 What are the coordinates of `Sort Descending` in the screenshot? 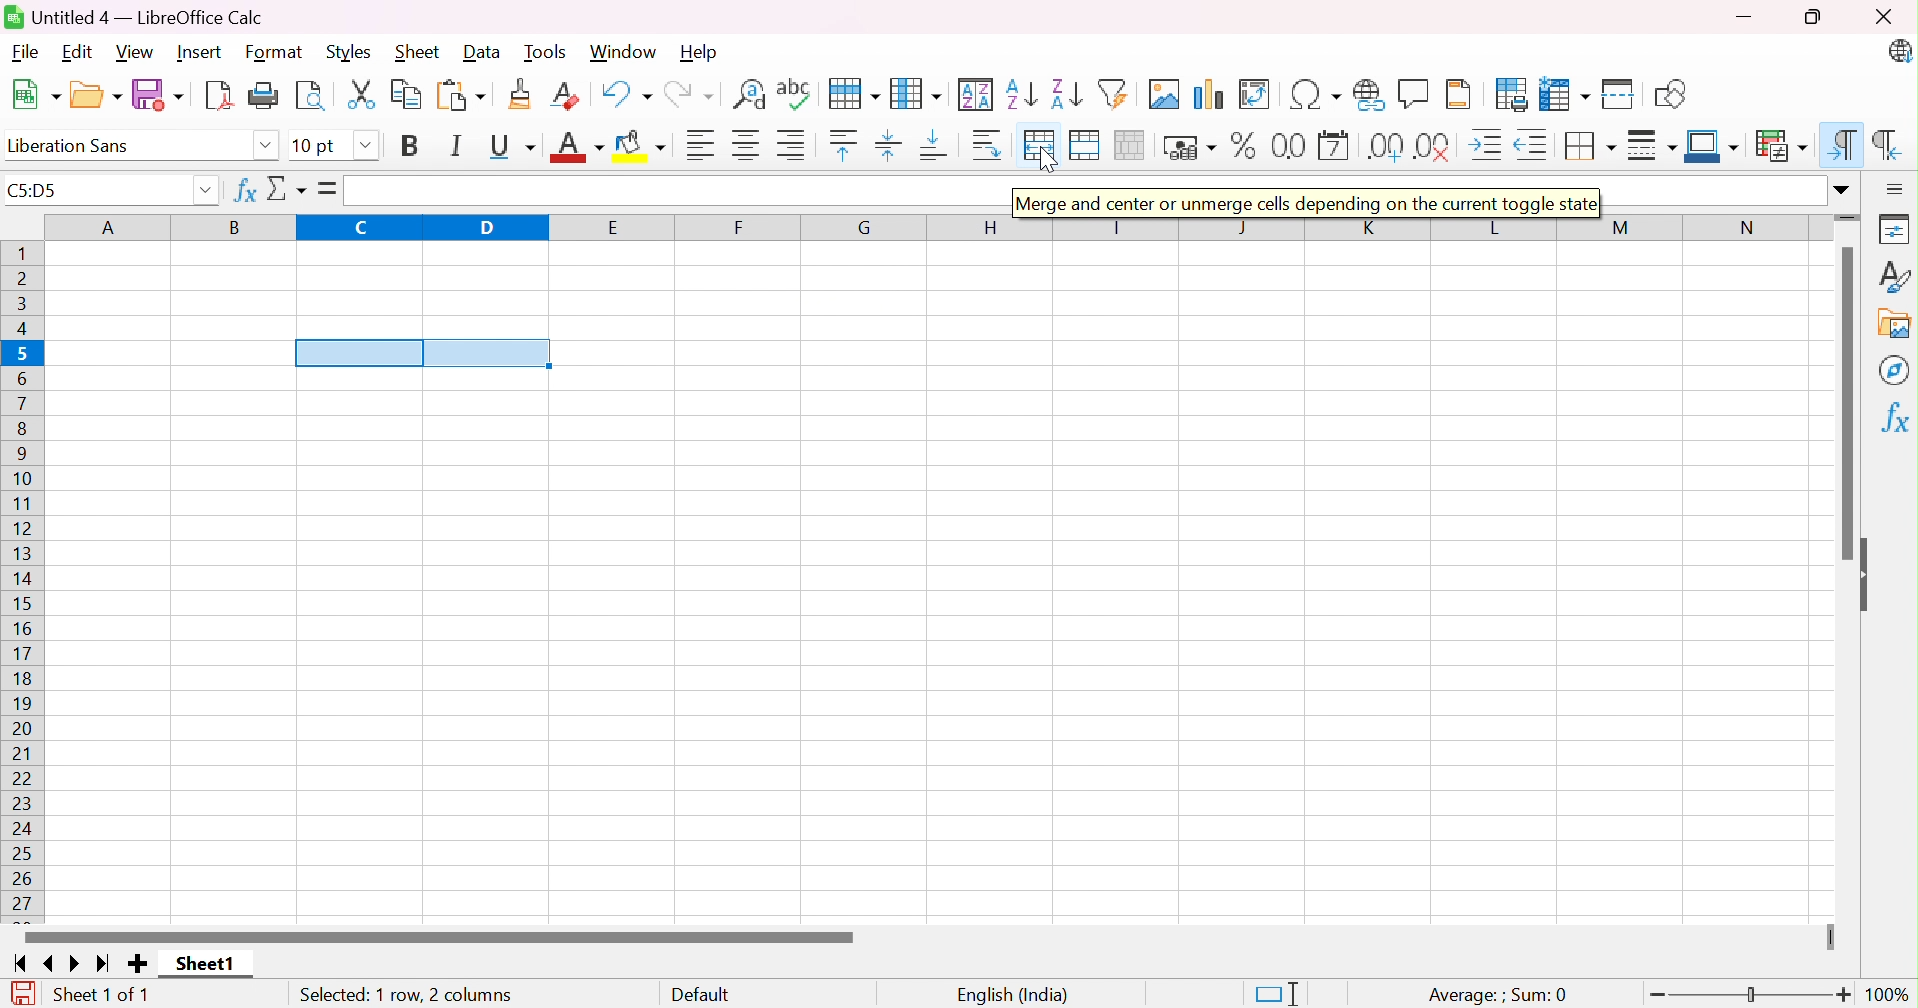 It's located at (1066, 90).